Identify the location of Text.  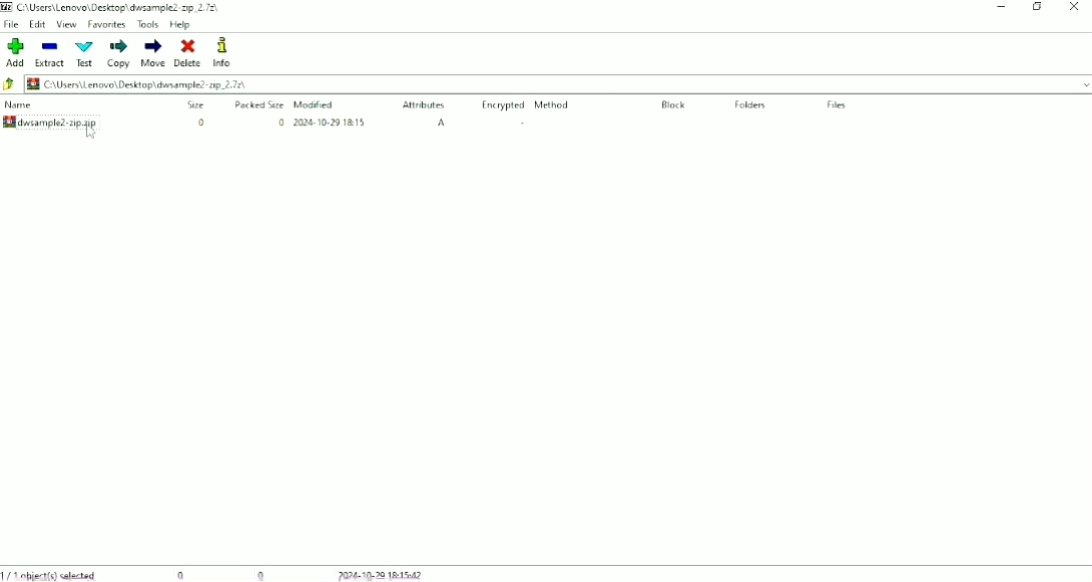
(85, 54).